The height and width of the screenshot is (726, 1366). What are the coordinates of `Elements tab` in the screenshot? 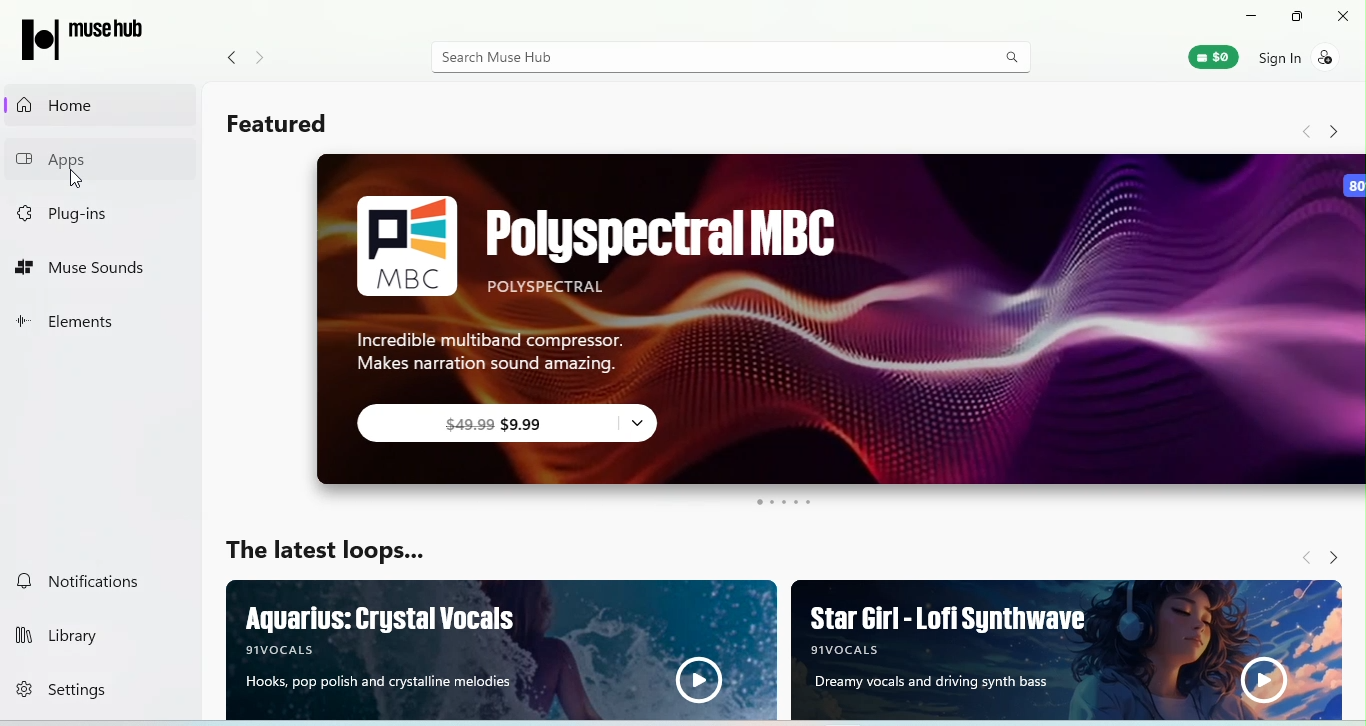 It's located at (76, 320).